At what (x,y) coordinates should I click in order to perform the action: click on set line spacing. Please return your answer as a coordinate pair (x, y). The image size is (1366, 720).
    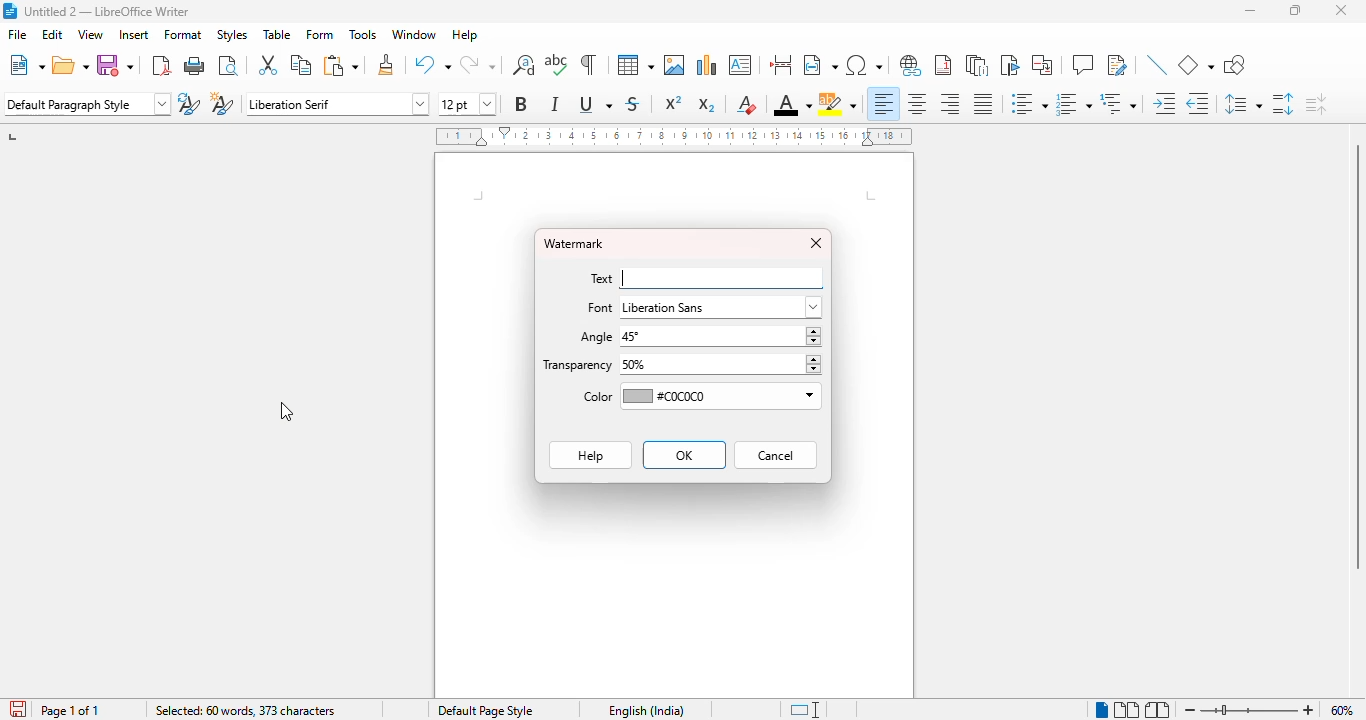
    Looking at the image, I should click on (1241, 104).